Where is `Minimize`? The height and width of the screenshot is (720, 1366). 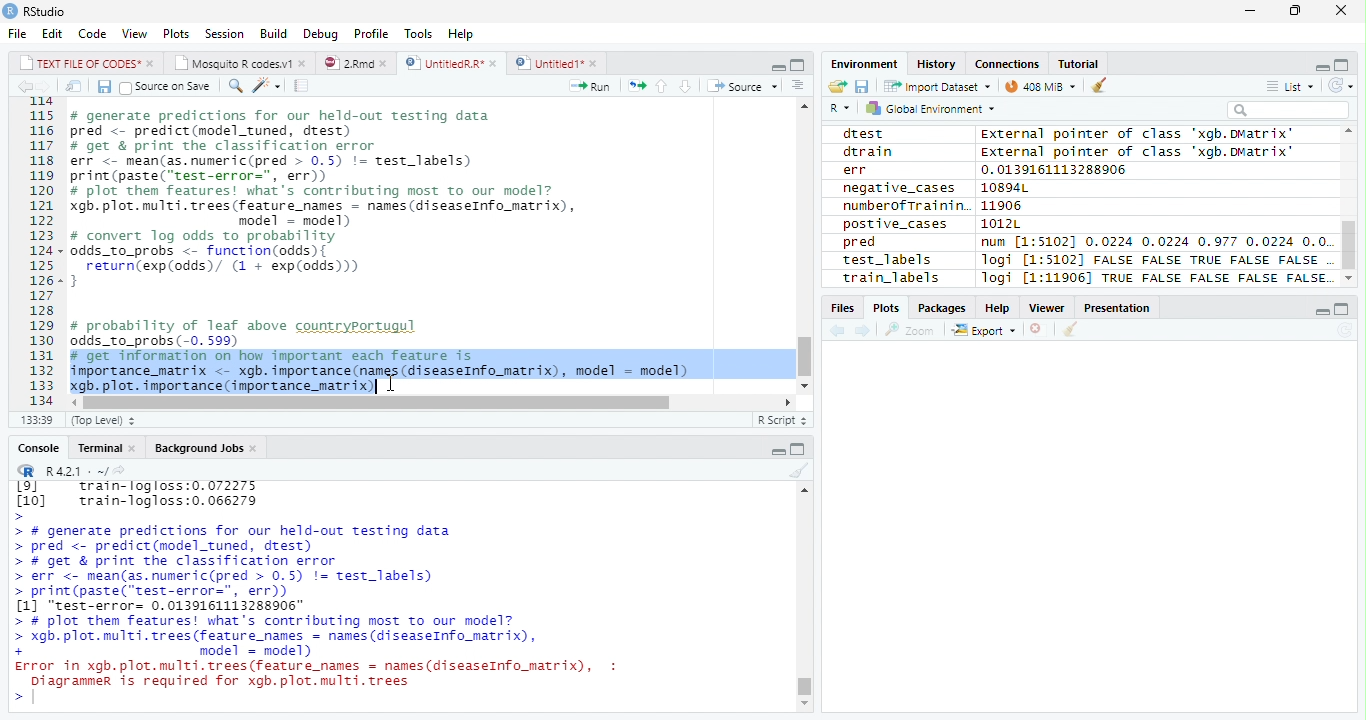
Minimize is located at coordinates (779, 451).